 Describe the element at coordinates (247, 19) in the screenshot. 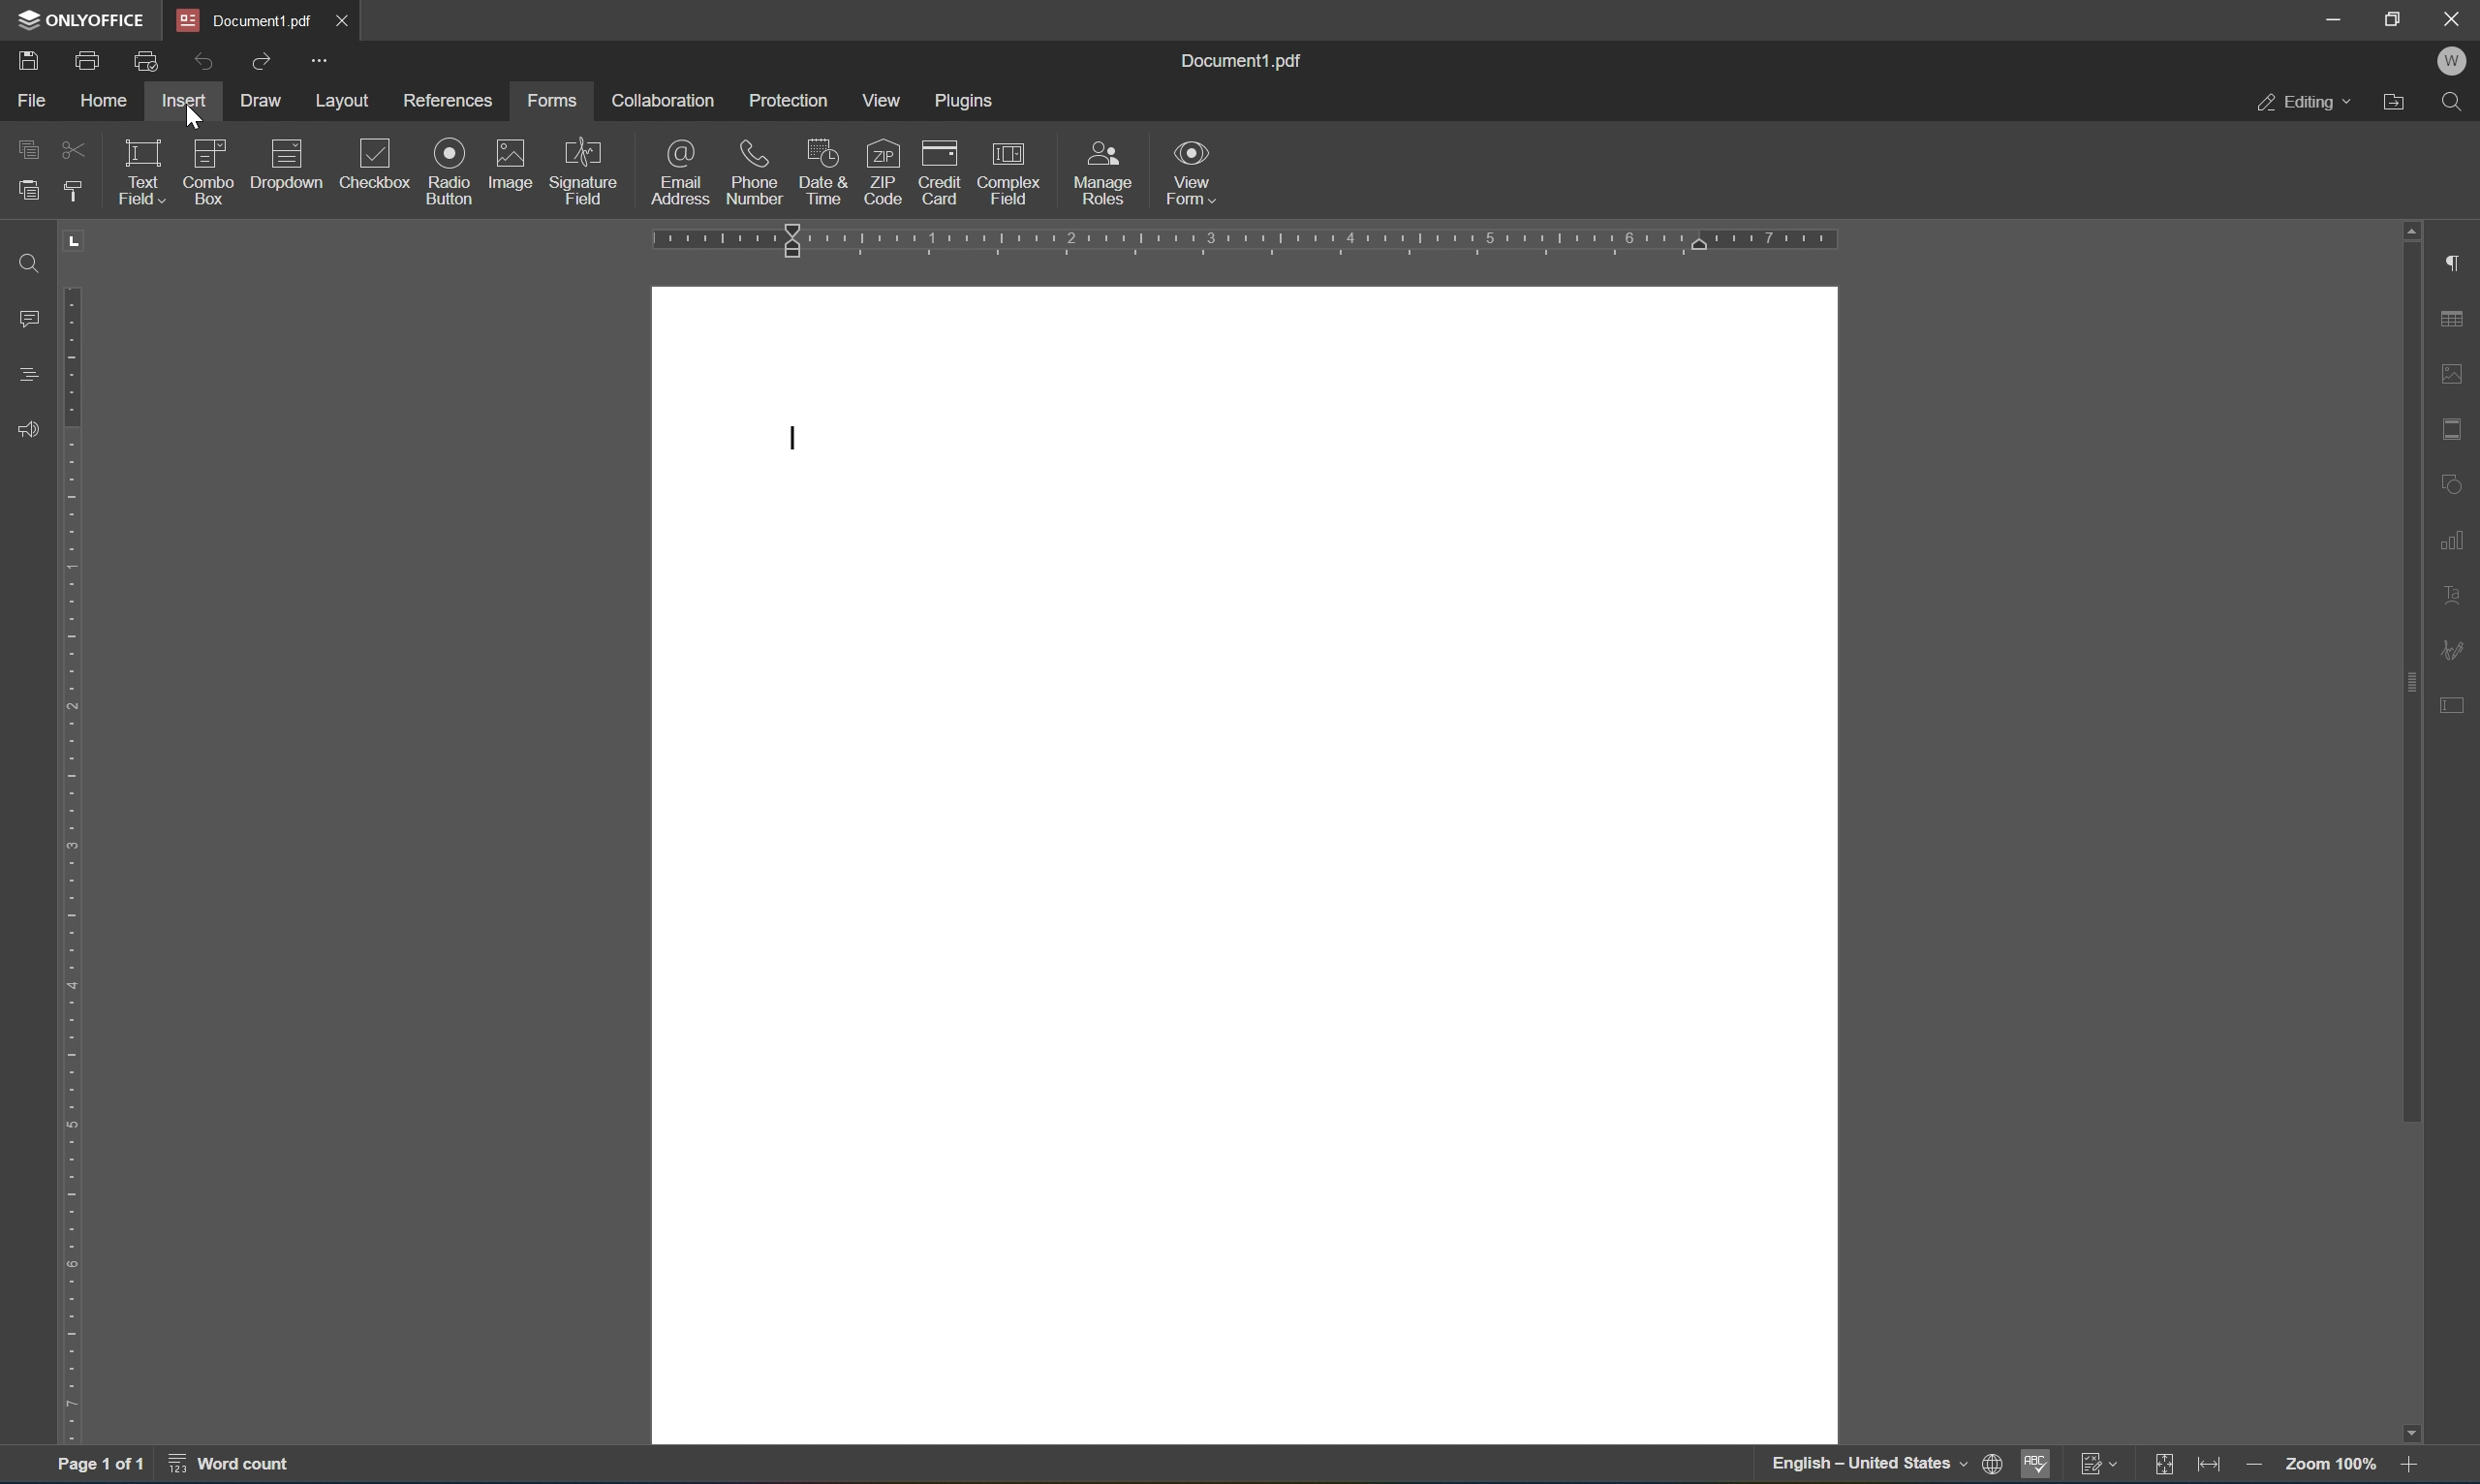

I see `document.pdf` at that location.